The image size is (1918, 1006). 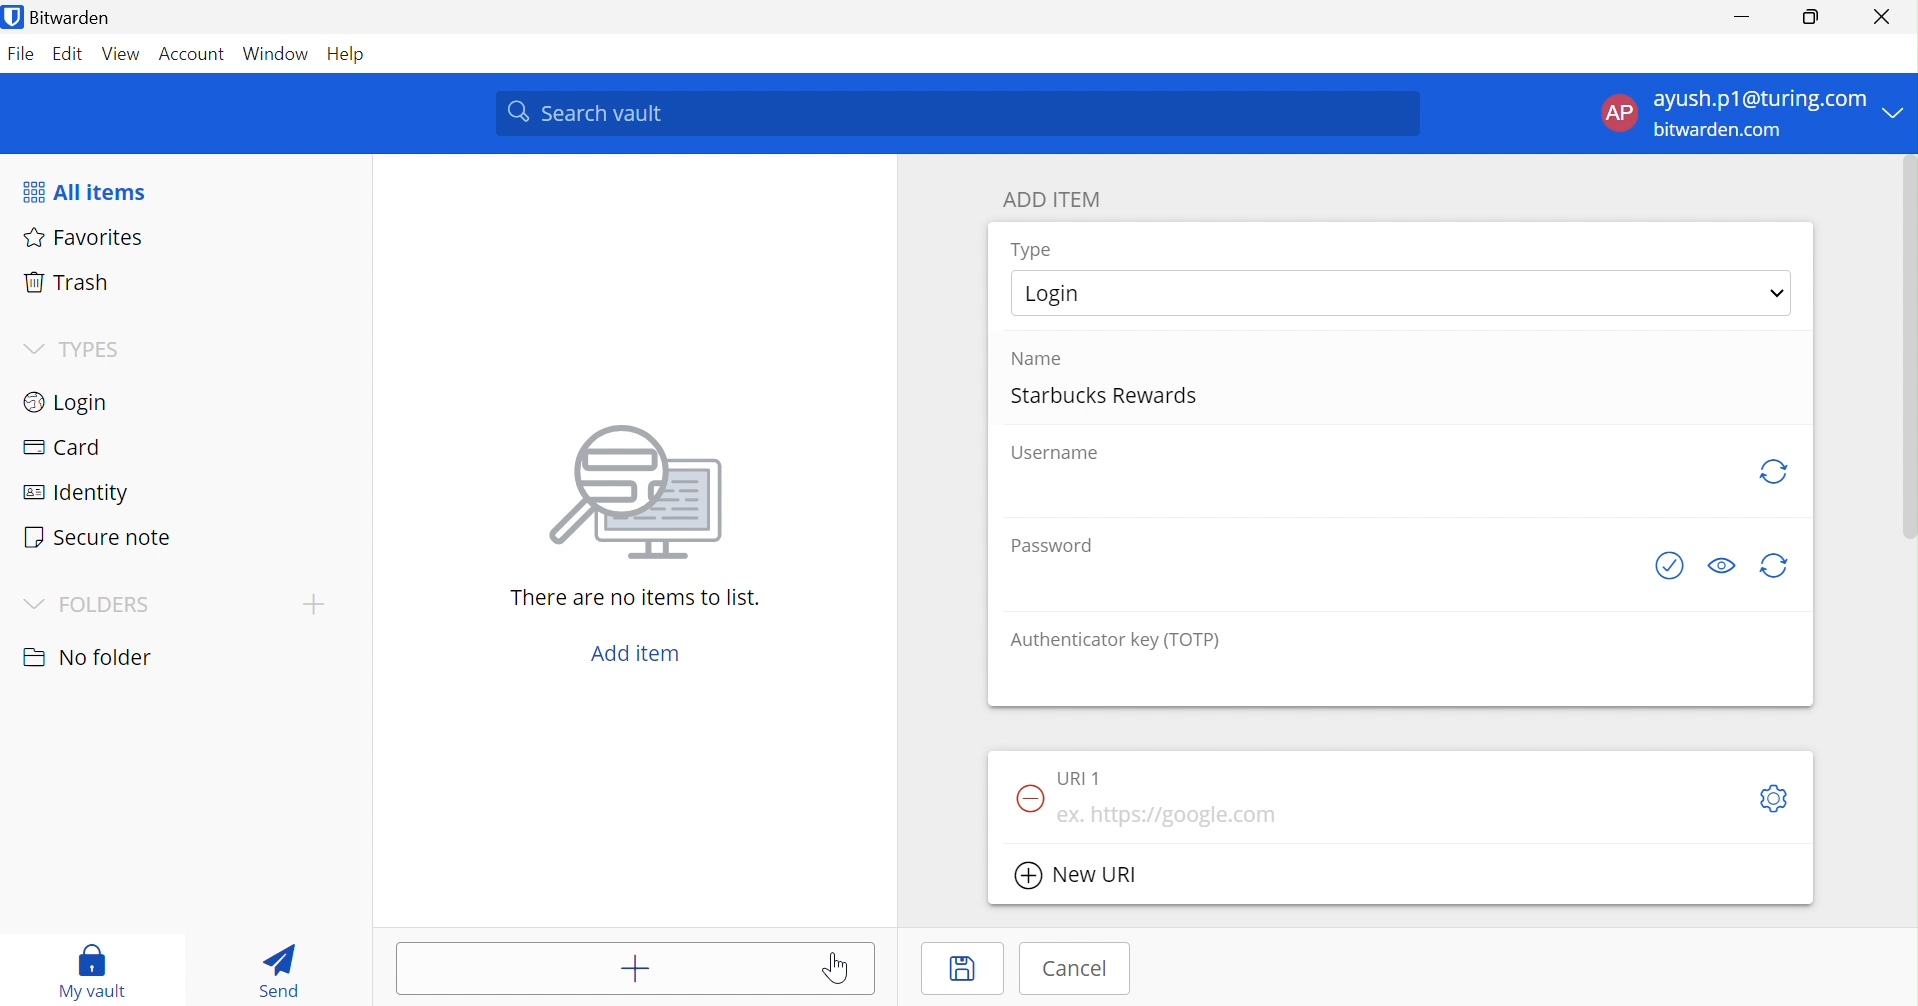 What do you see at coordinates (641, 495) in the screenshot?
I see `Image` at bounding box center [641, 495].